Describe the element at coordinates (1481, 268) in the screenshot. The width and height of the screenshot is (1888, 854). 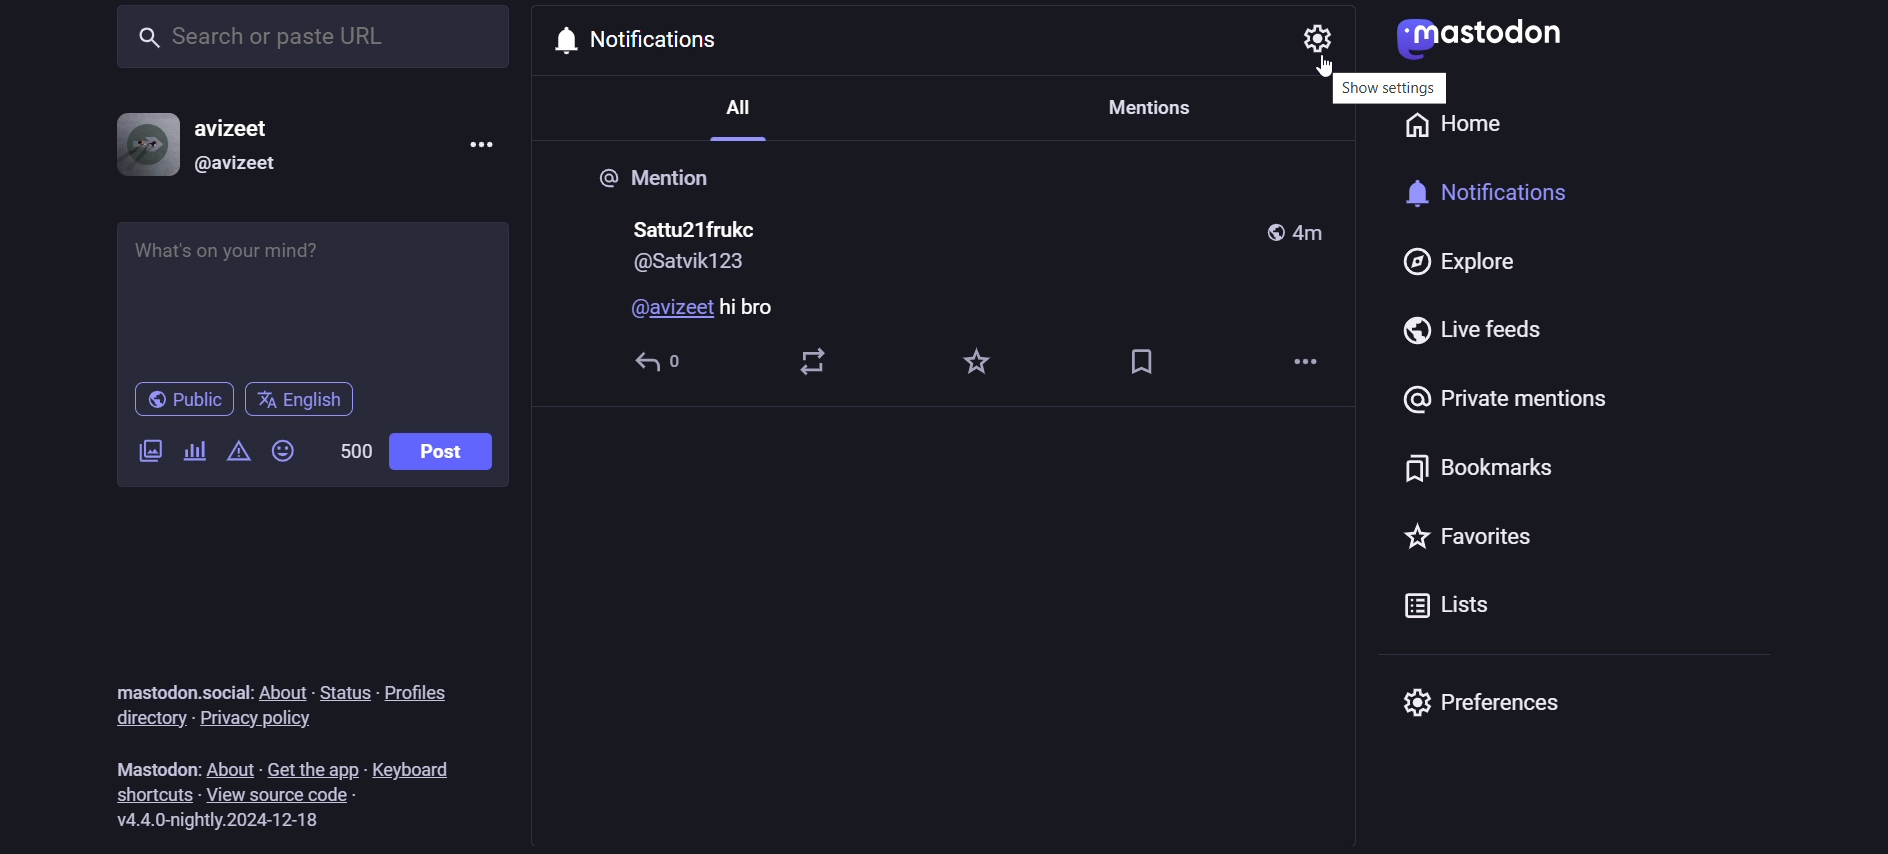
I see `explore` at that location.